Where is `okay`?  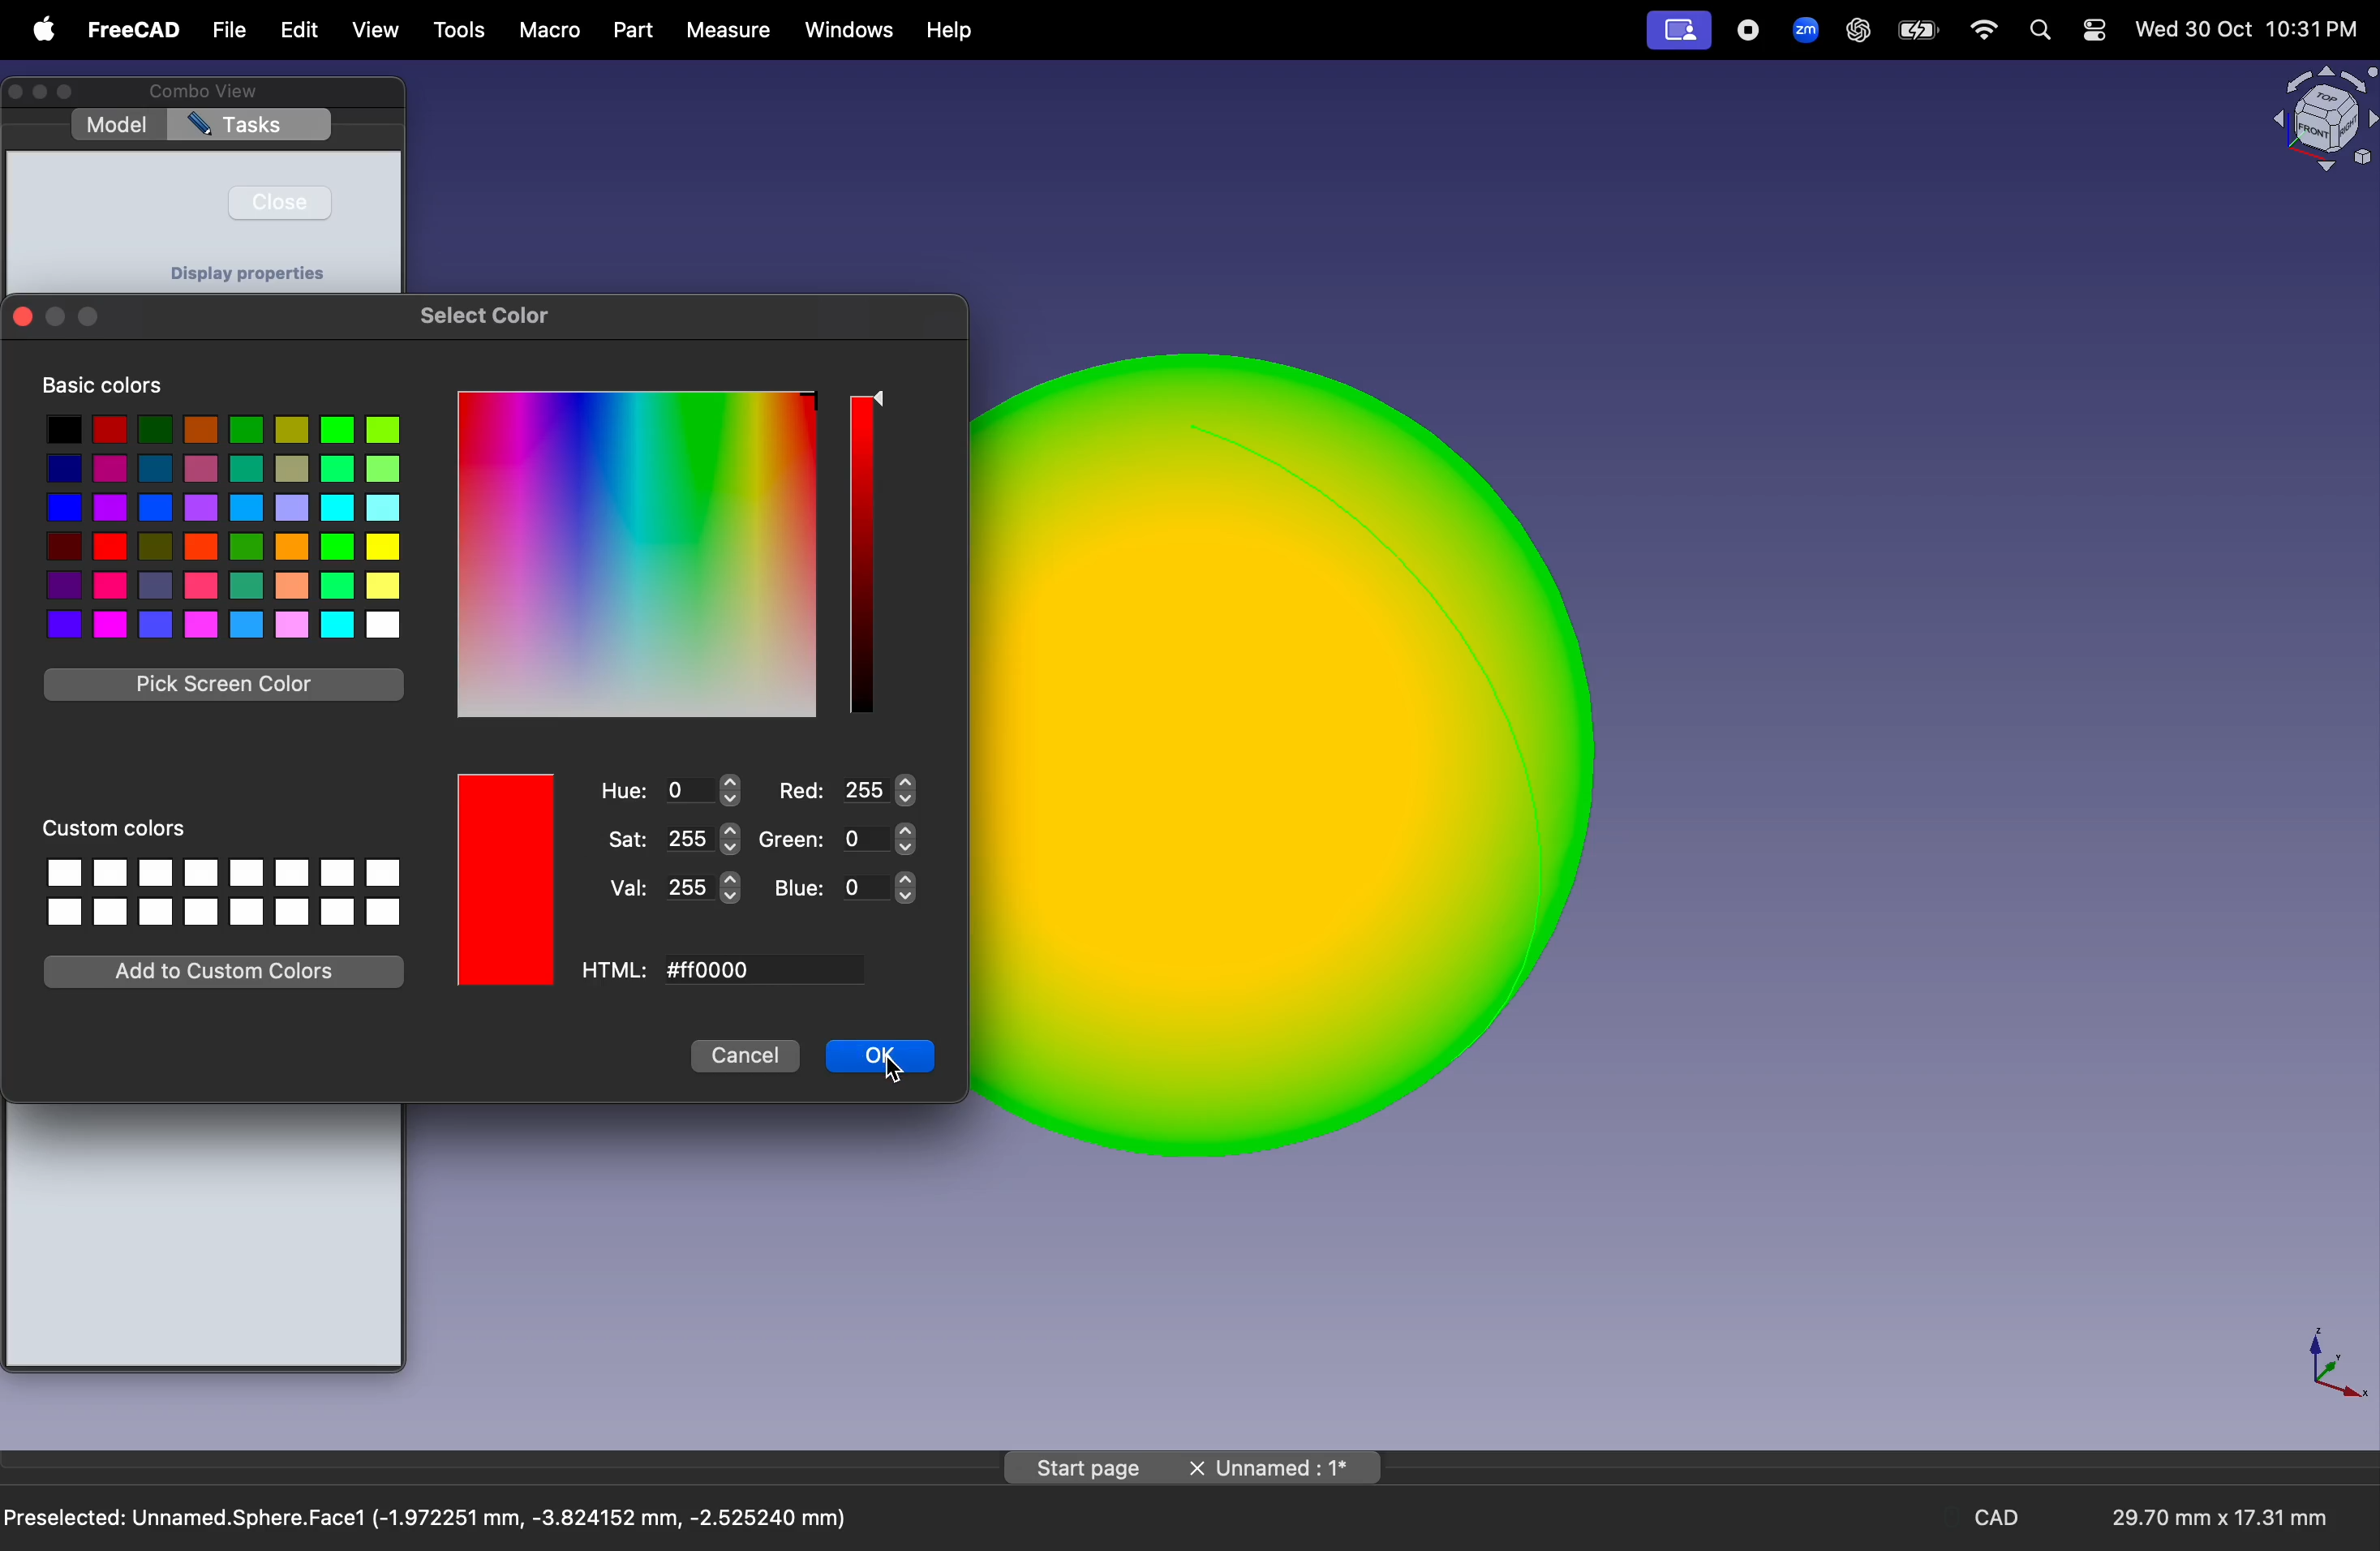 okay is located at coordinates (881, 1056).